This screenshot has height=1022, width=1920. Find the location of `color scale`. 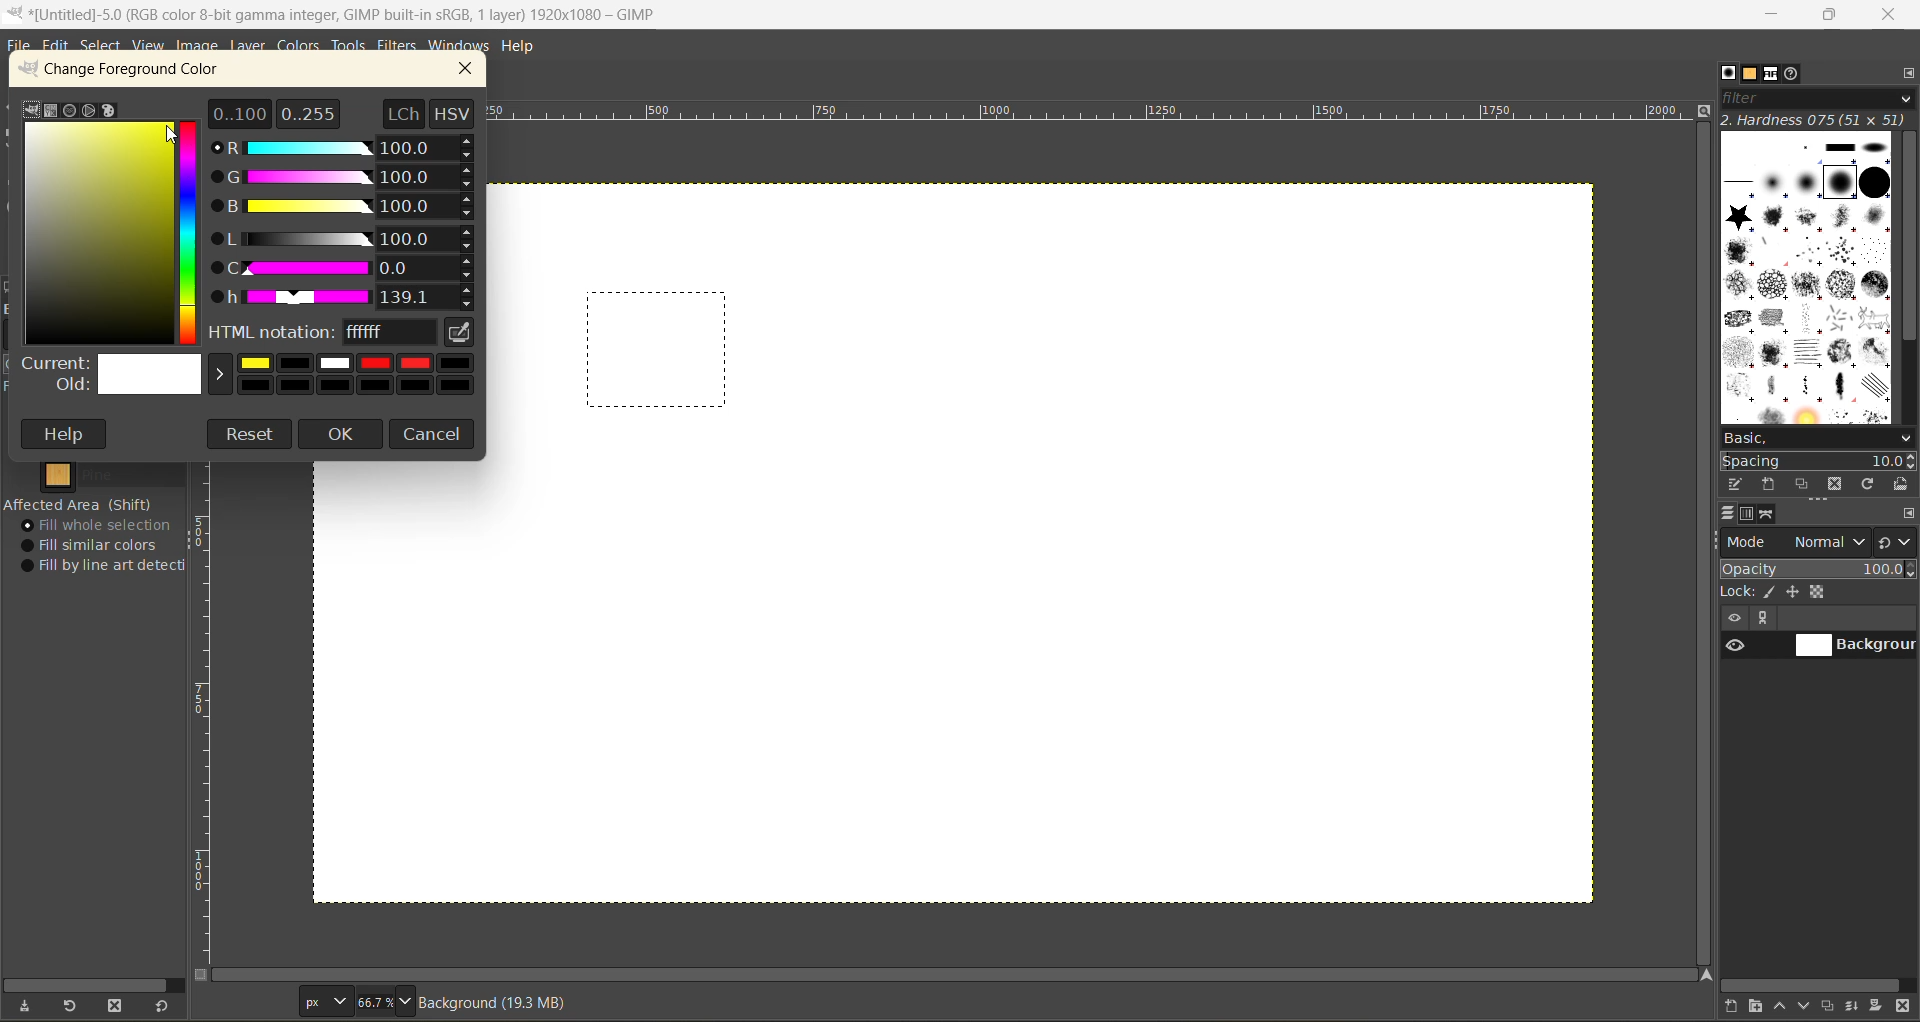

color scale is located at coordinates (192, 230).